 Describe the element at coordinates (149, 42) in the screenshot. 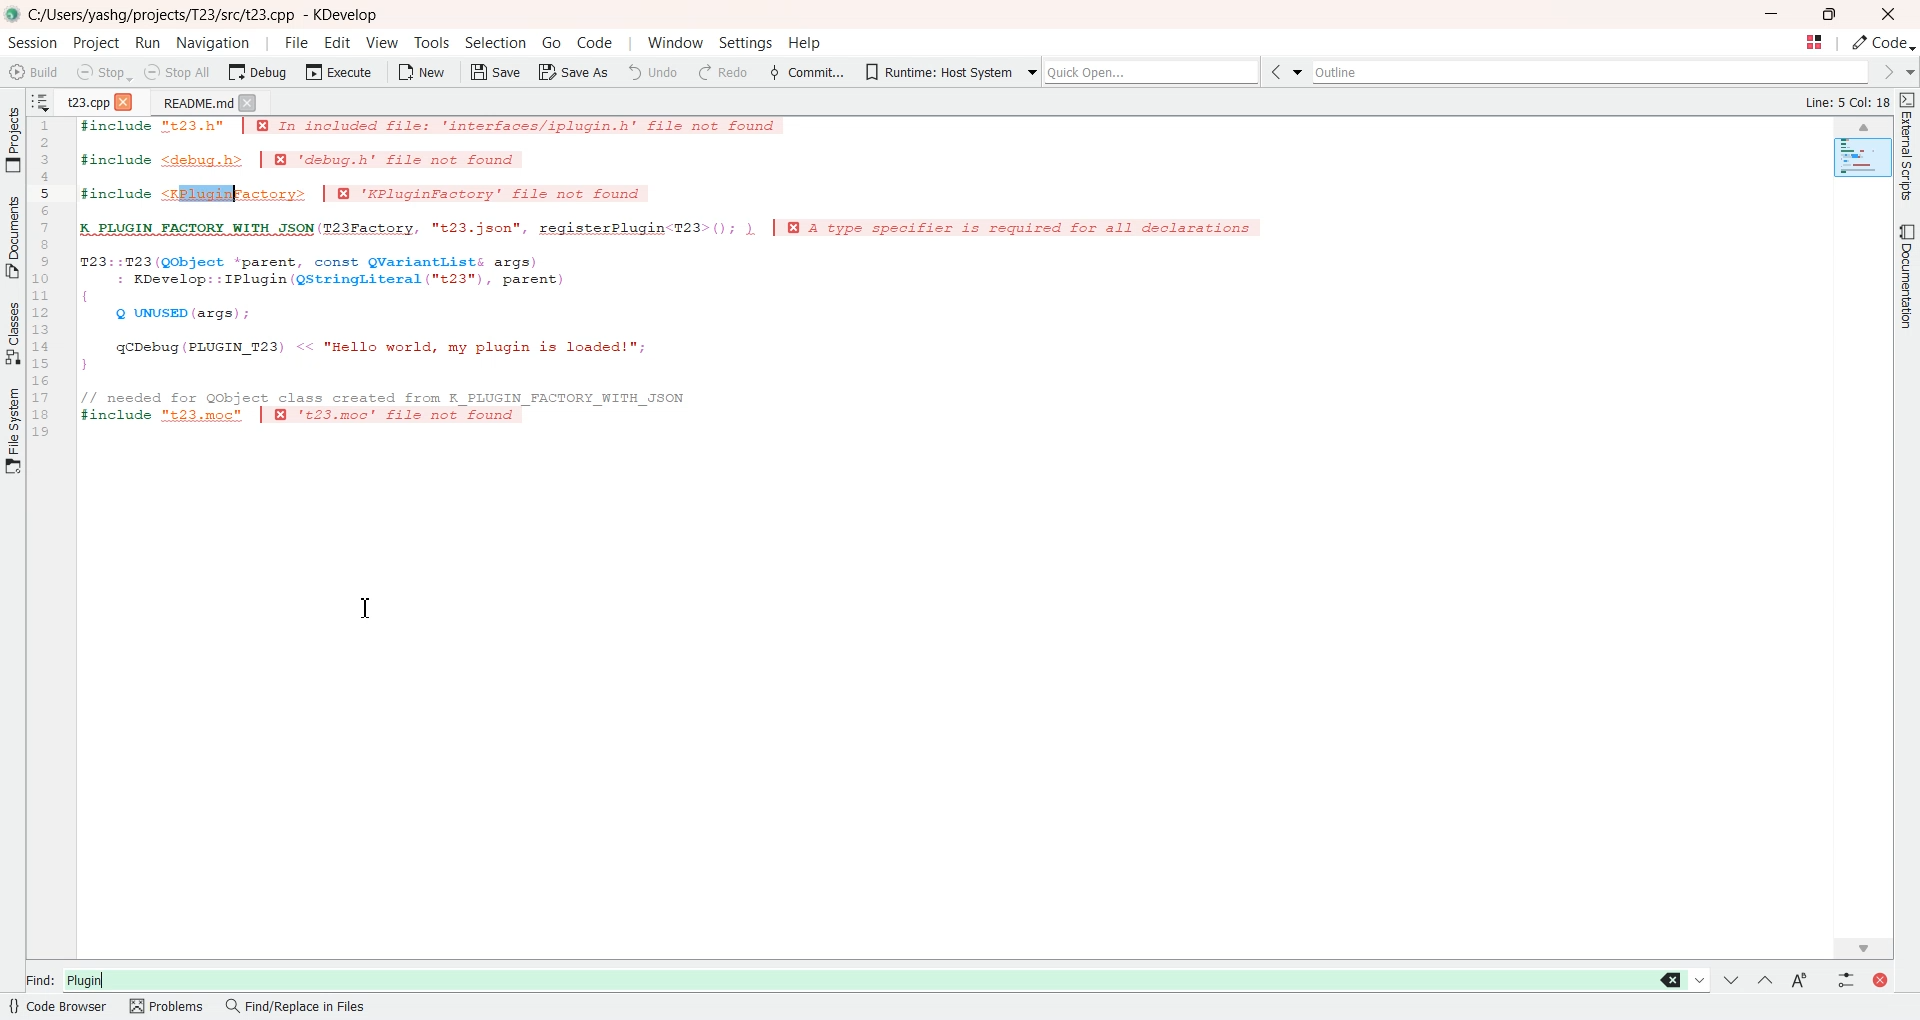

I see `Run` at that location.